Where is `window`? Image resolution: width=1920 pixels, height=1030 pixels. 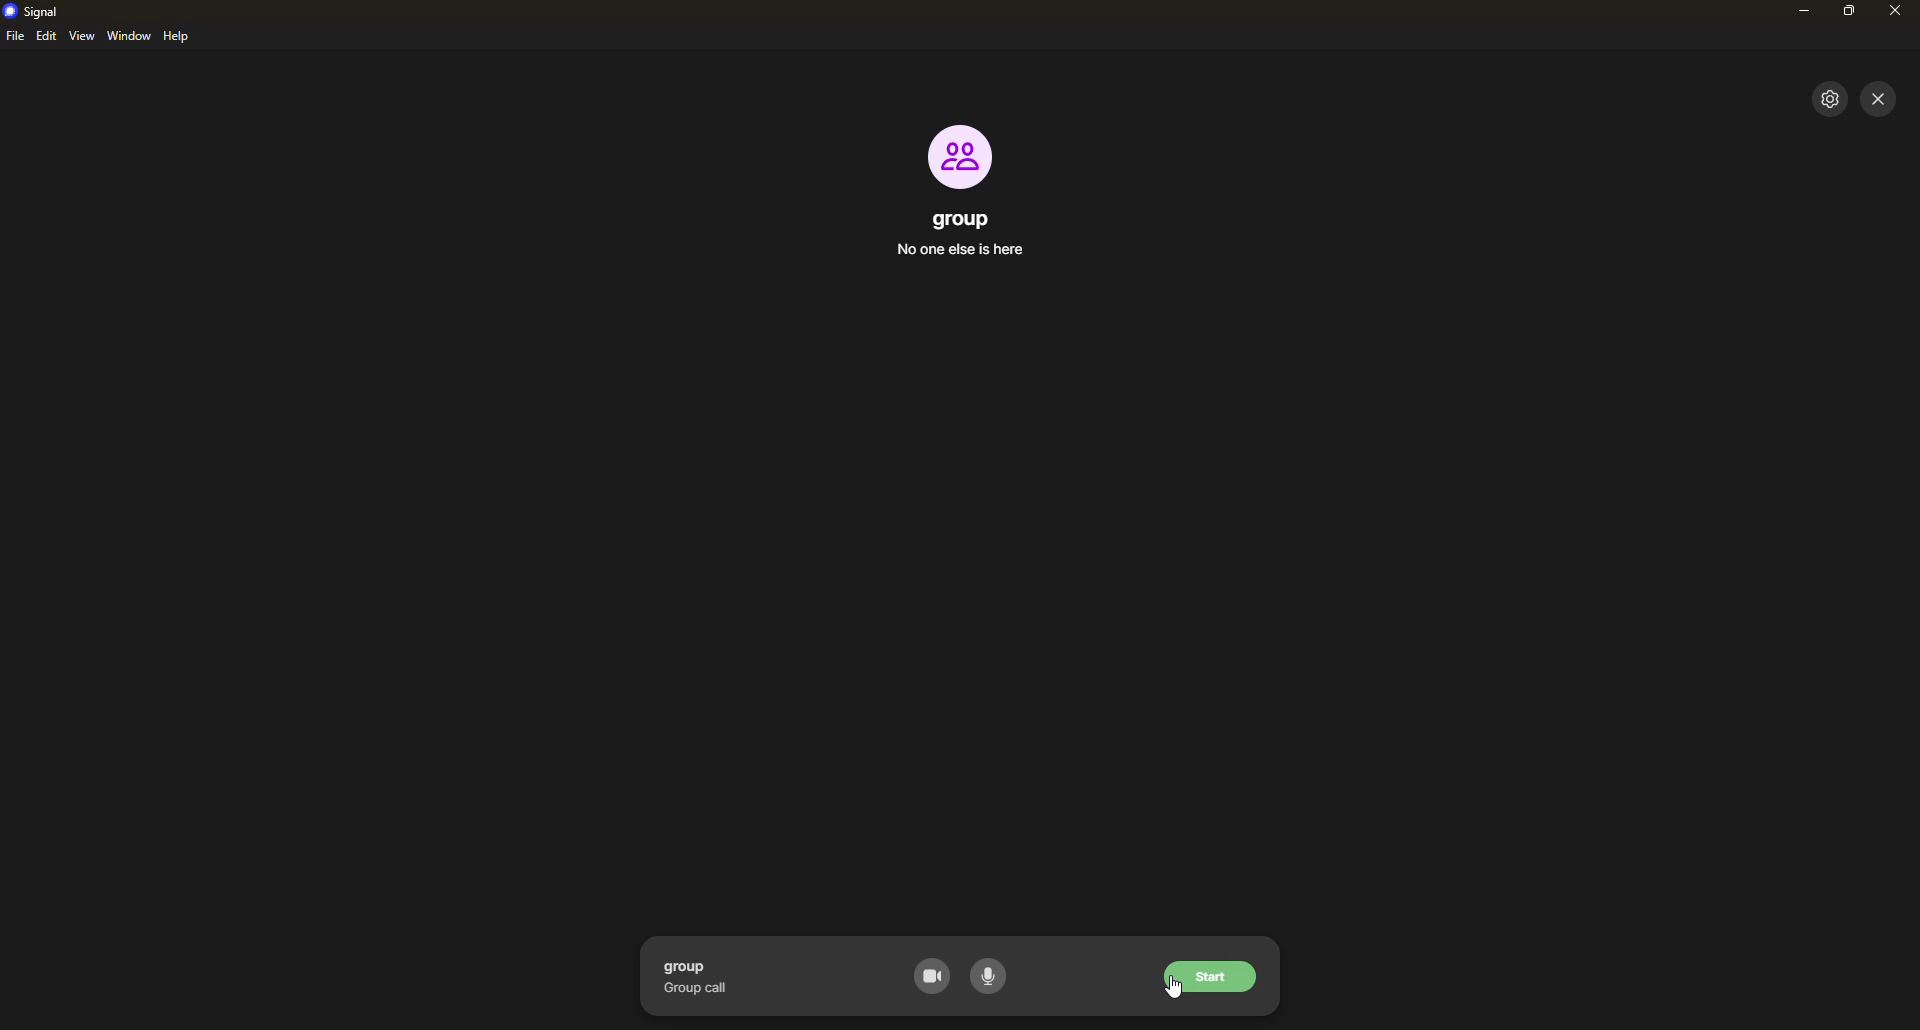 window is located at coordinates (130, 36).